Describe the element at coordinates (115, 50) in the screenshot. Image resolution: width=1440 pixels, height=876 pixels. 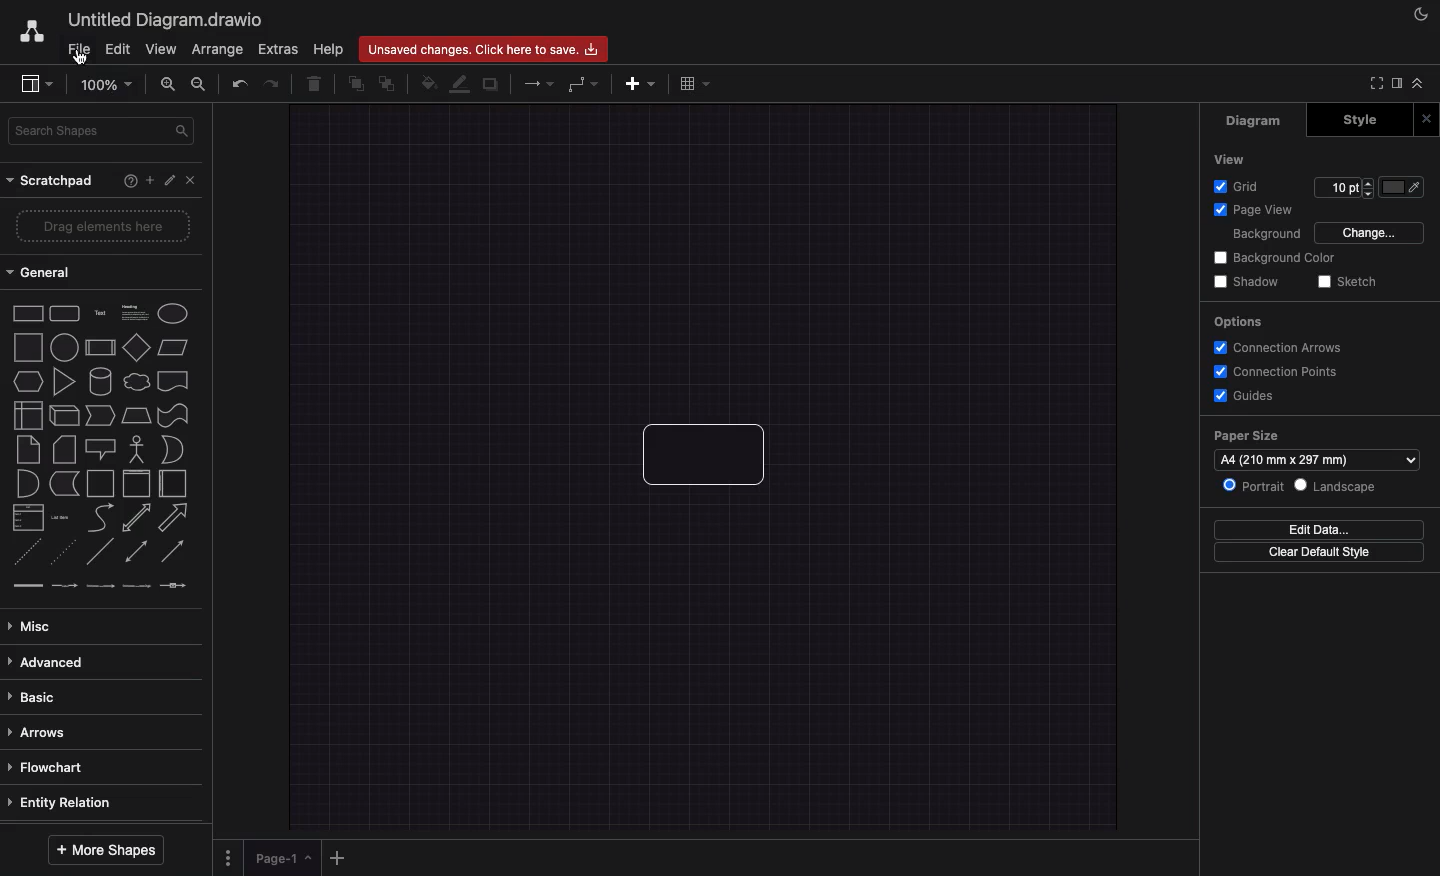
I see `Edit` at that location.